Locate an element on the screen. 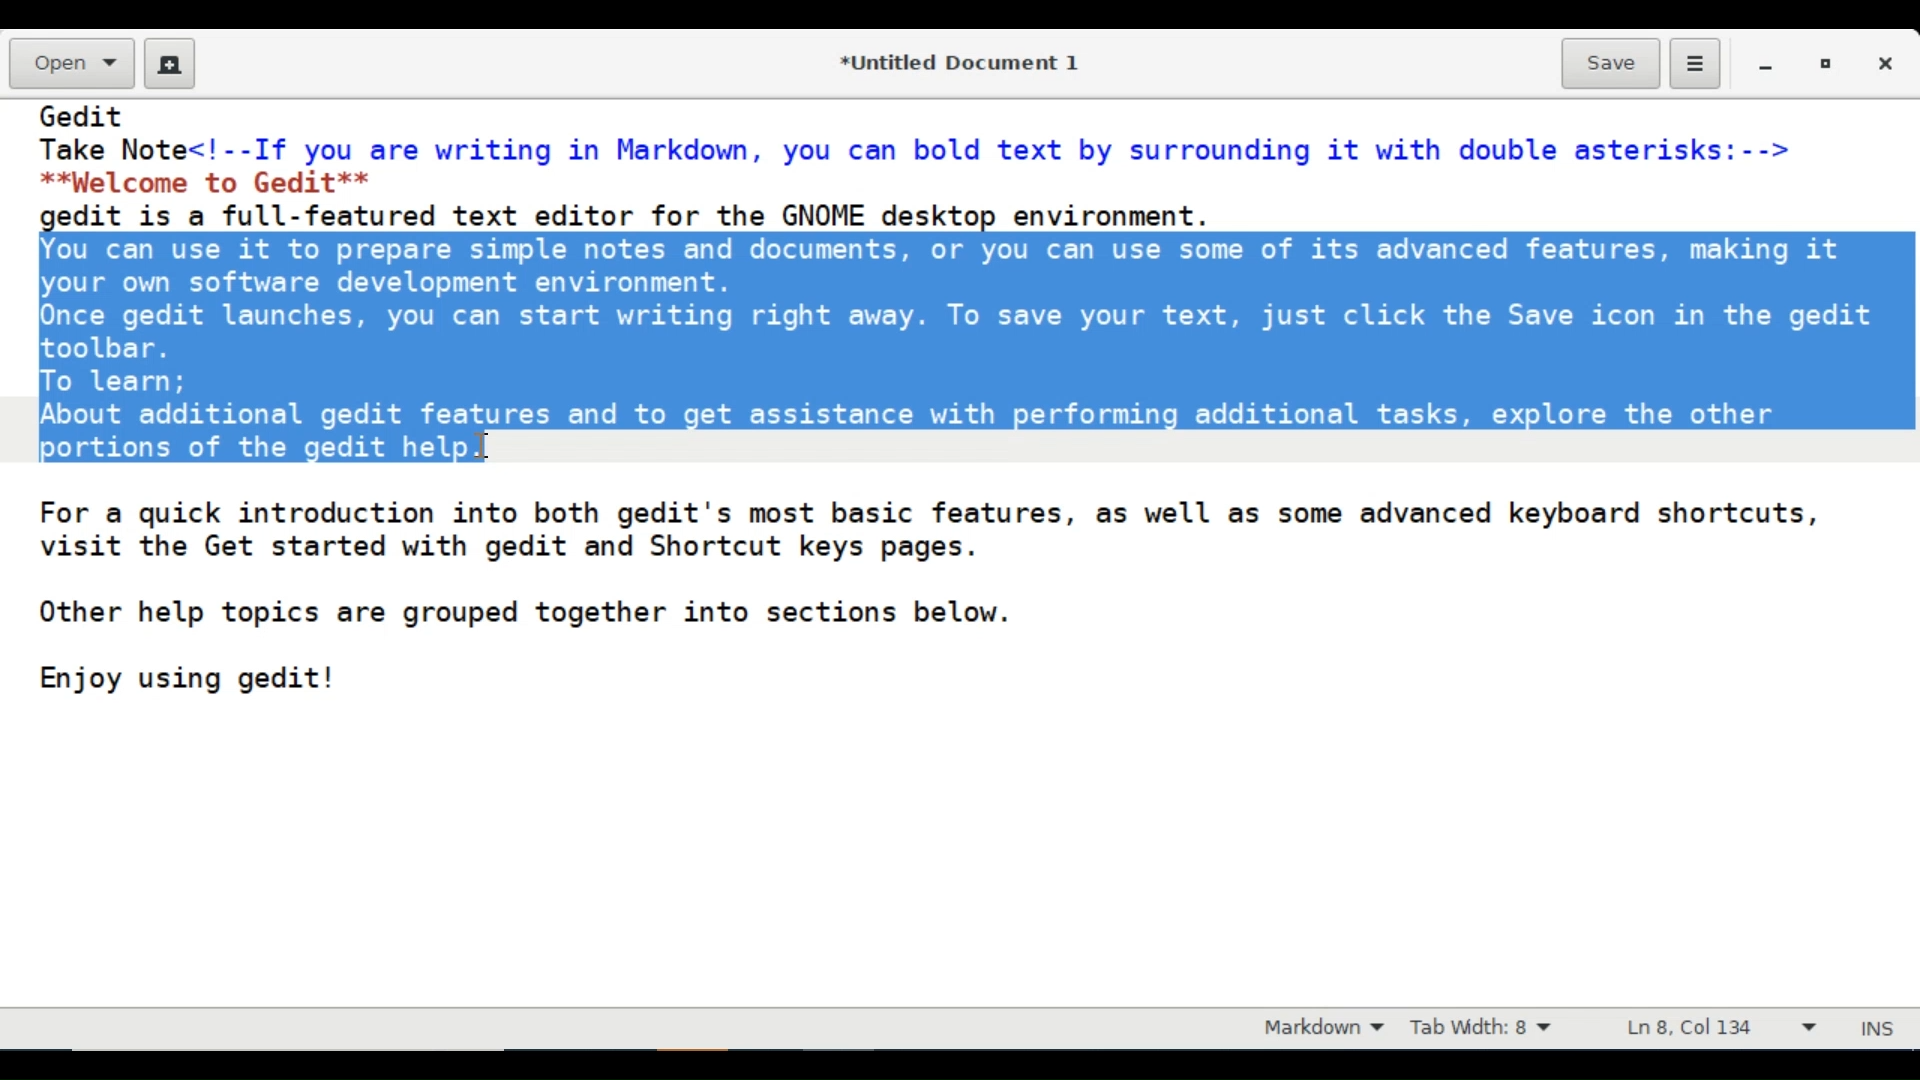  Save is located at coordinates (1611, 62).